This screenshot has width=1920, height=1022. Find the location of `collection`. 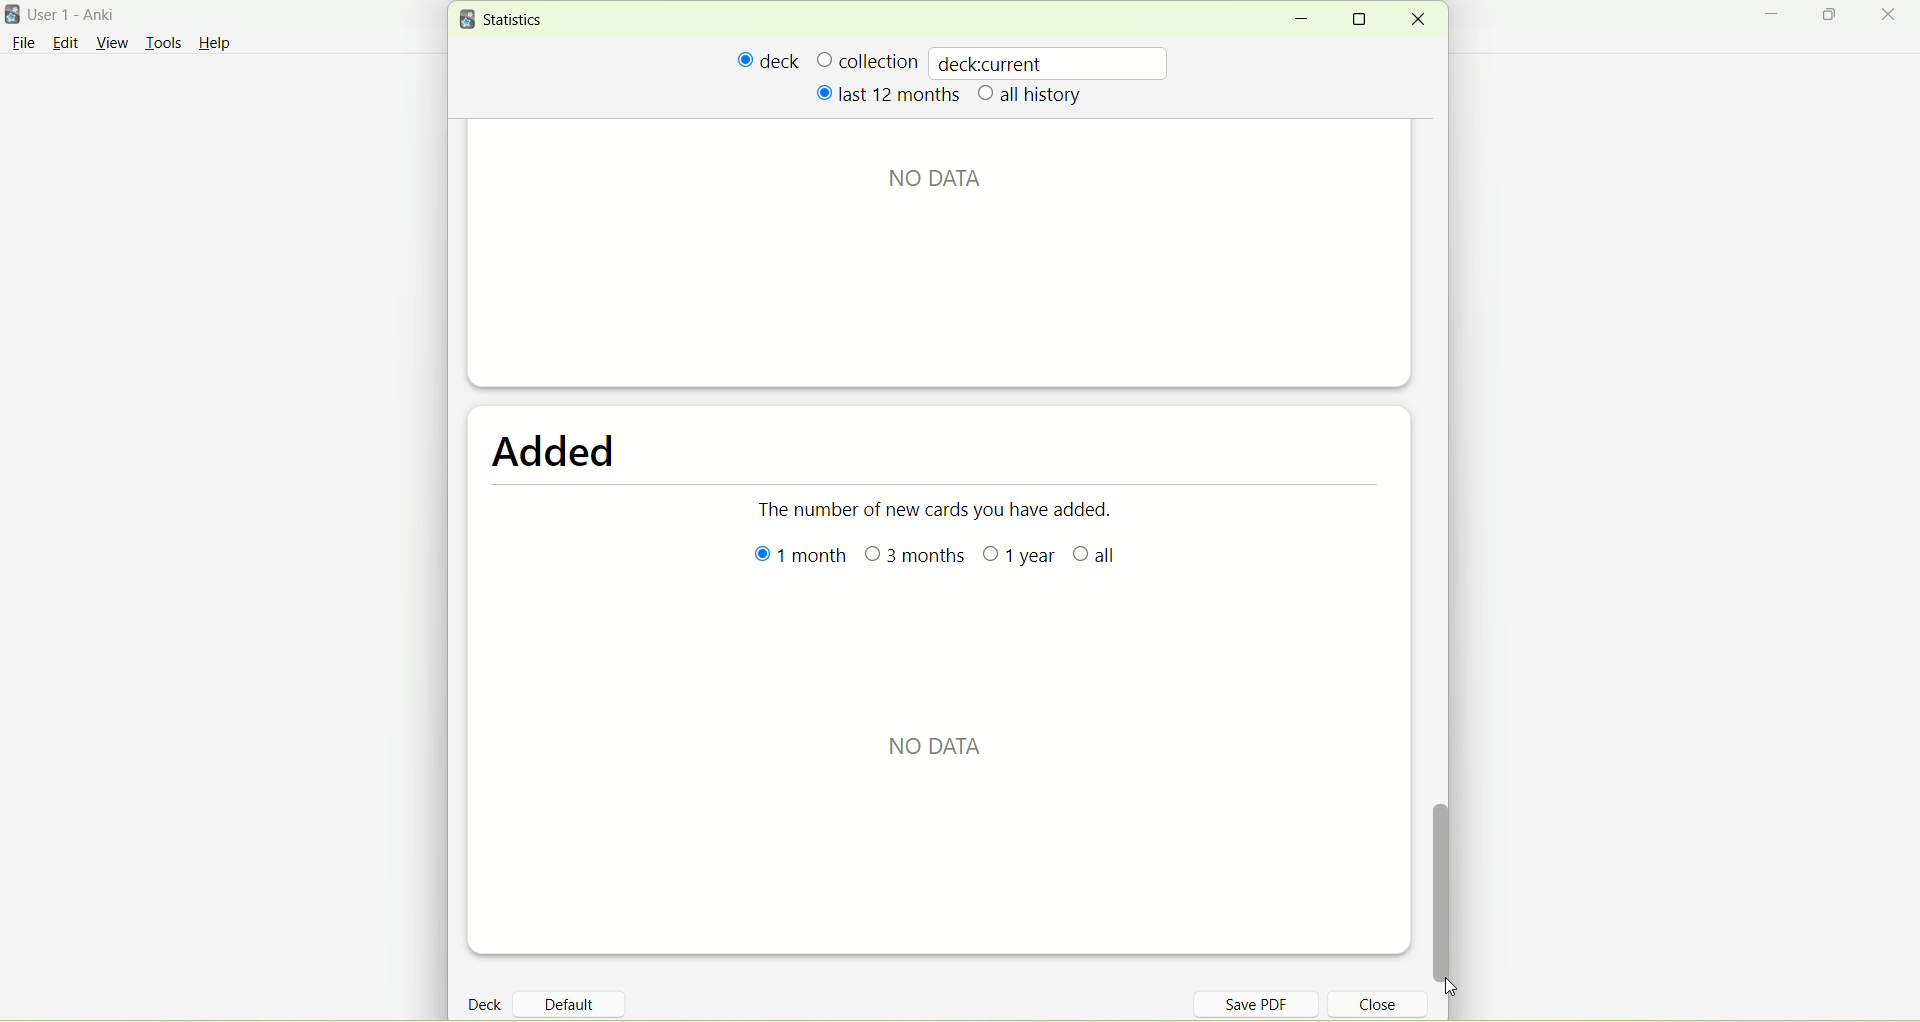

collection is located at coordinates (867, 60).